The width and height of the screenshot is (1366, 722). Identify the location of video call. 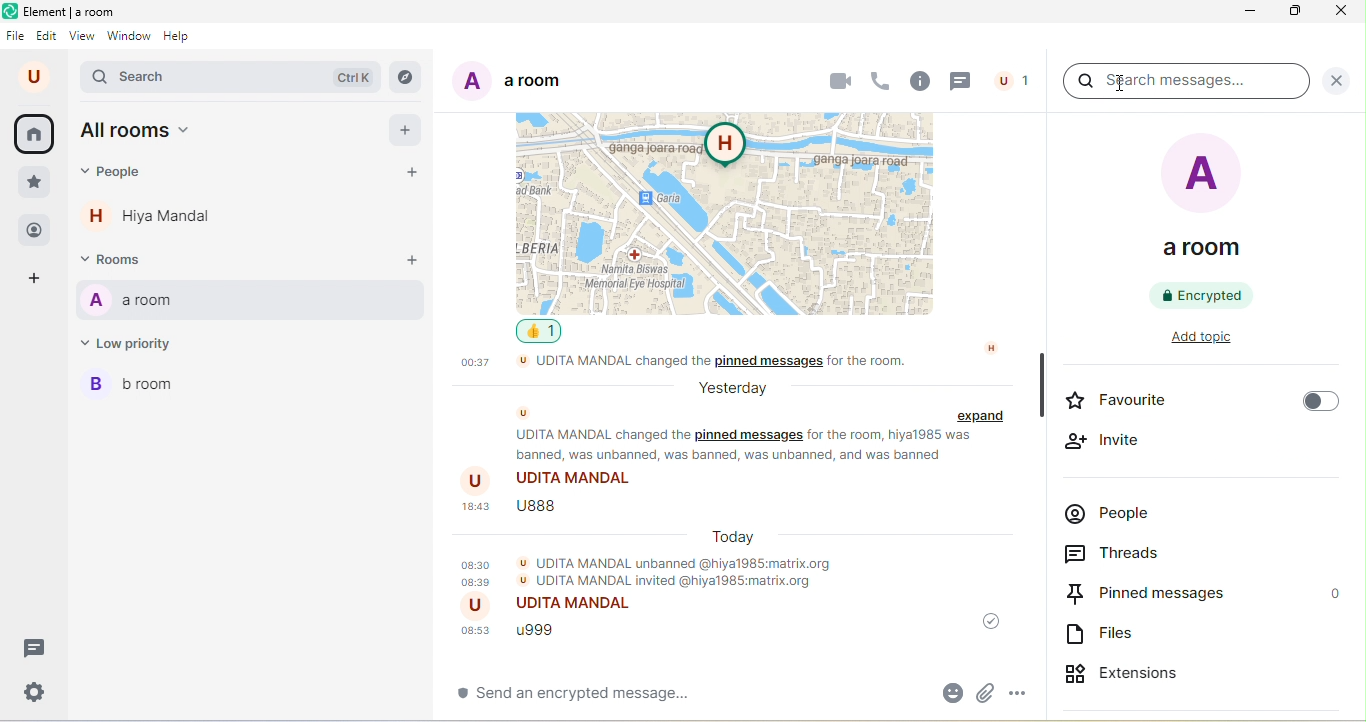
(839, 79).